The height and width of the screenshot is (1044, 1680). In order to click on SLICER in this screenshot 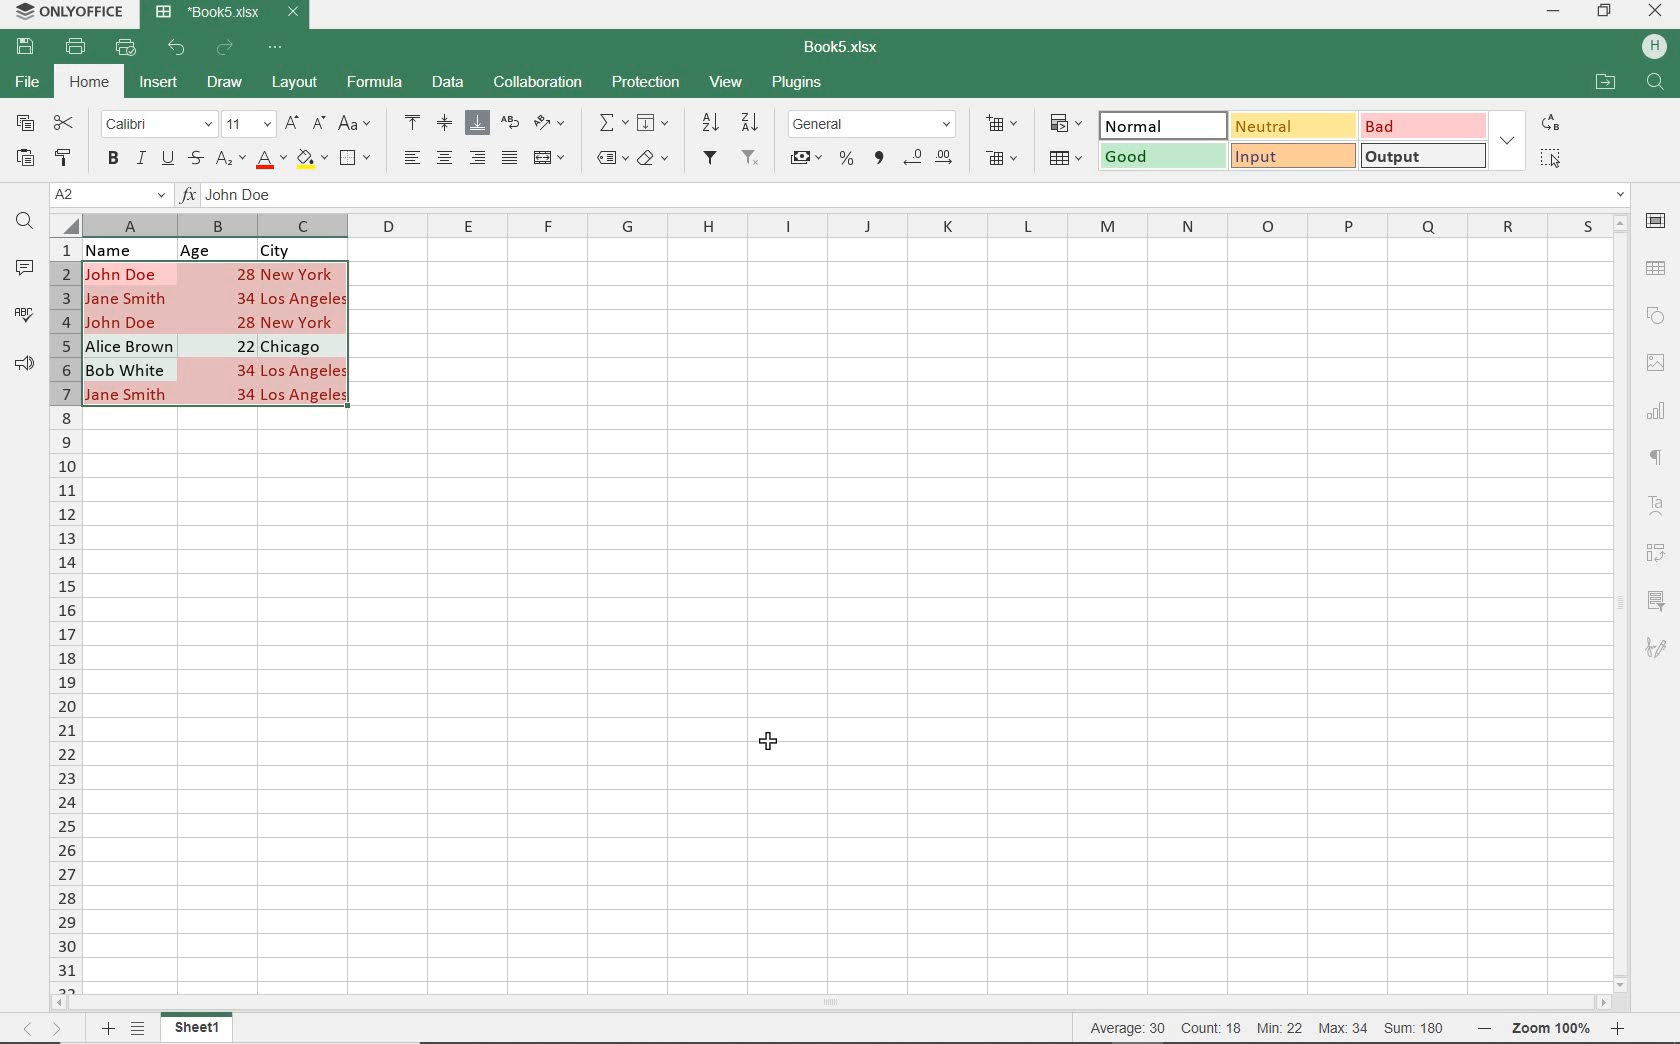, I will do `click(1658, 602)`.